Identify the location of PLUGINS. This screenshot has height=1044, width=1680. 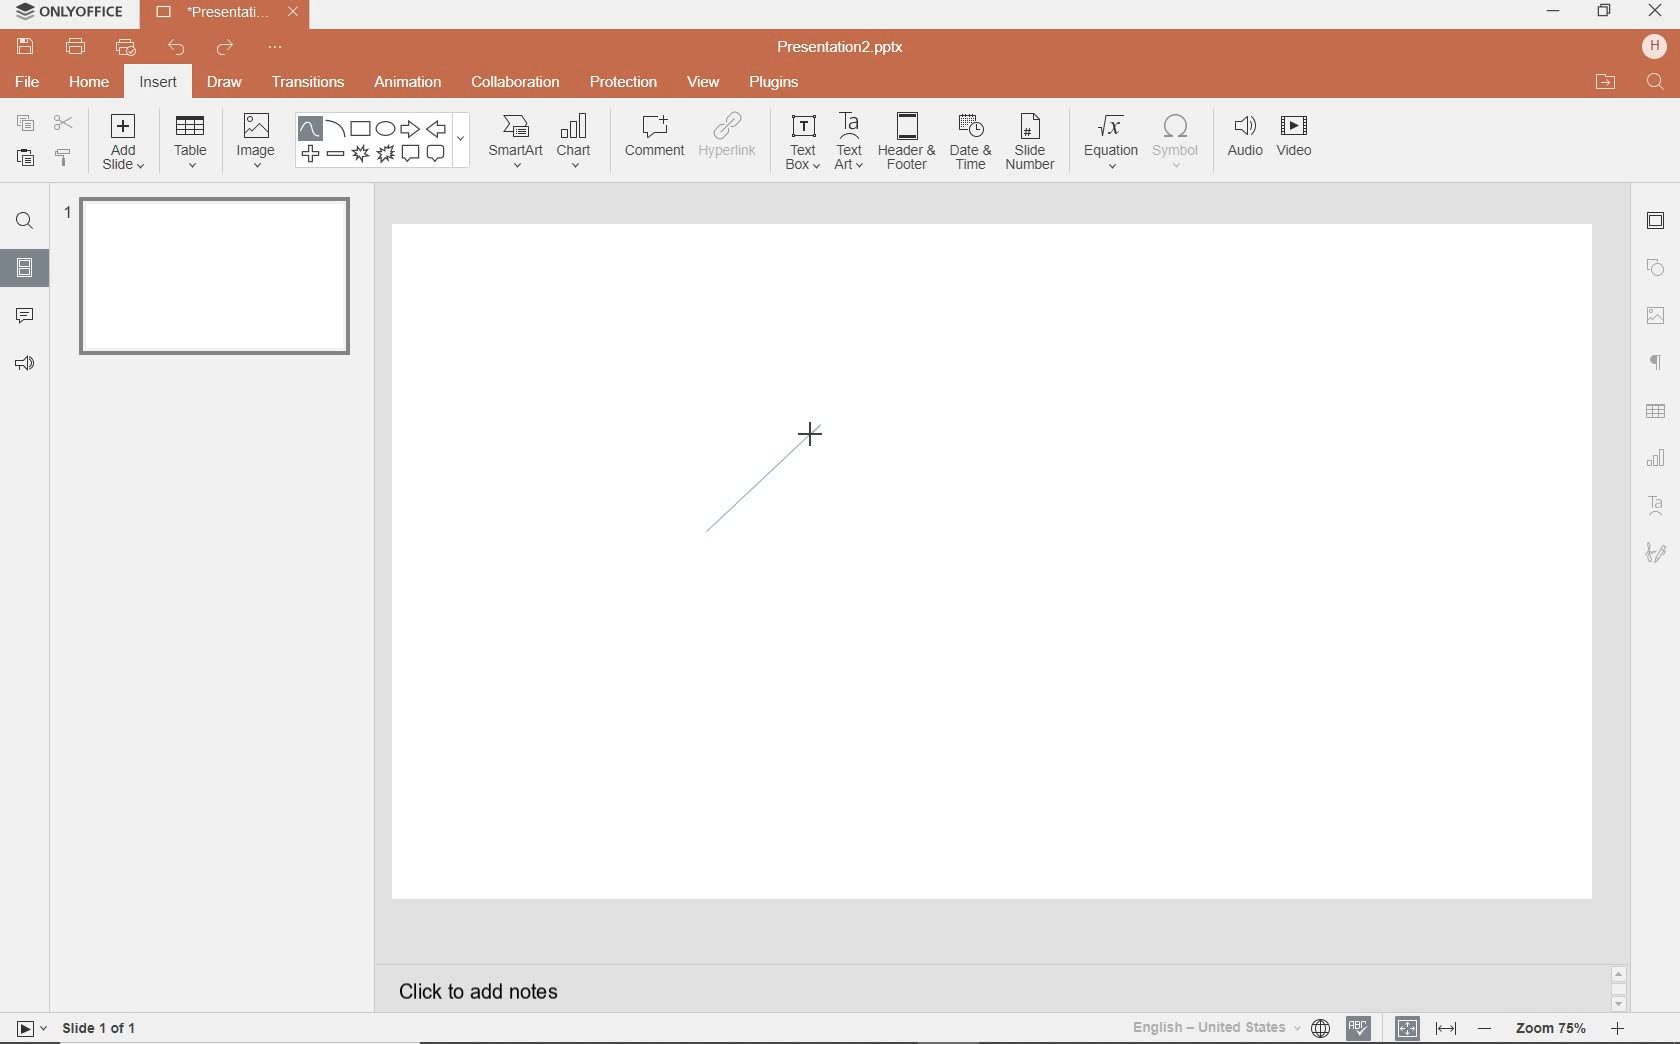
(774, 83).